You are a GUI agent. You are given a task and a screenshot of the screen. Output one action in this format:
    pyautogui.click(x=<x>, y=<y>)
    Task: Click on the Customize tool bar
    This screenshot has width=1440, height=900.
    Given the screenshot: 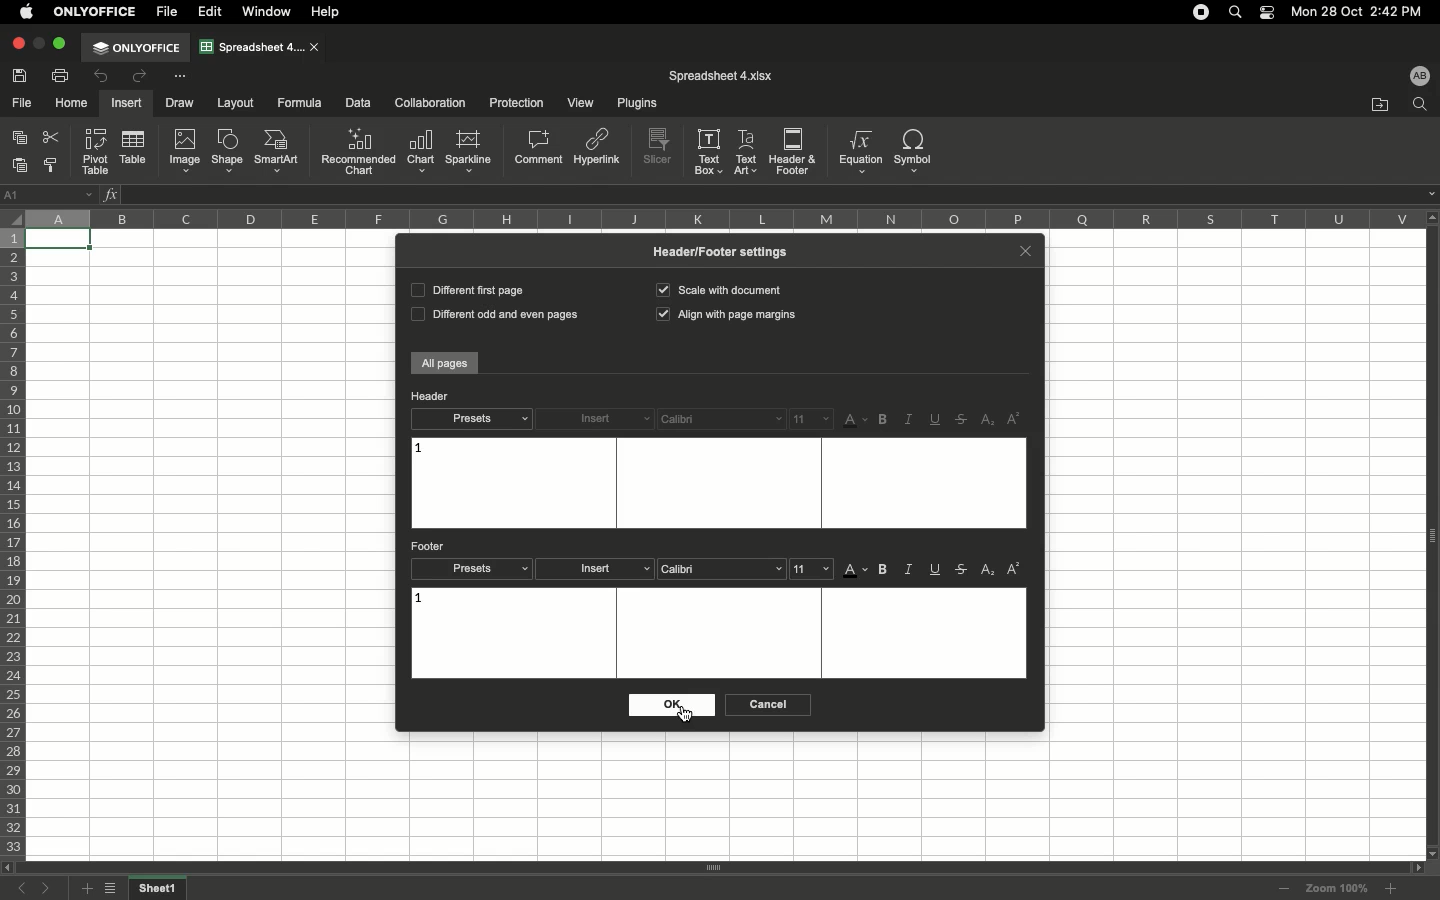 What is the action you would take?
    pyautogui.click(x=179, y=75)
    